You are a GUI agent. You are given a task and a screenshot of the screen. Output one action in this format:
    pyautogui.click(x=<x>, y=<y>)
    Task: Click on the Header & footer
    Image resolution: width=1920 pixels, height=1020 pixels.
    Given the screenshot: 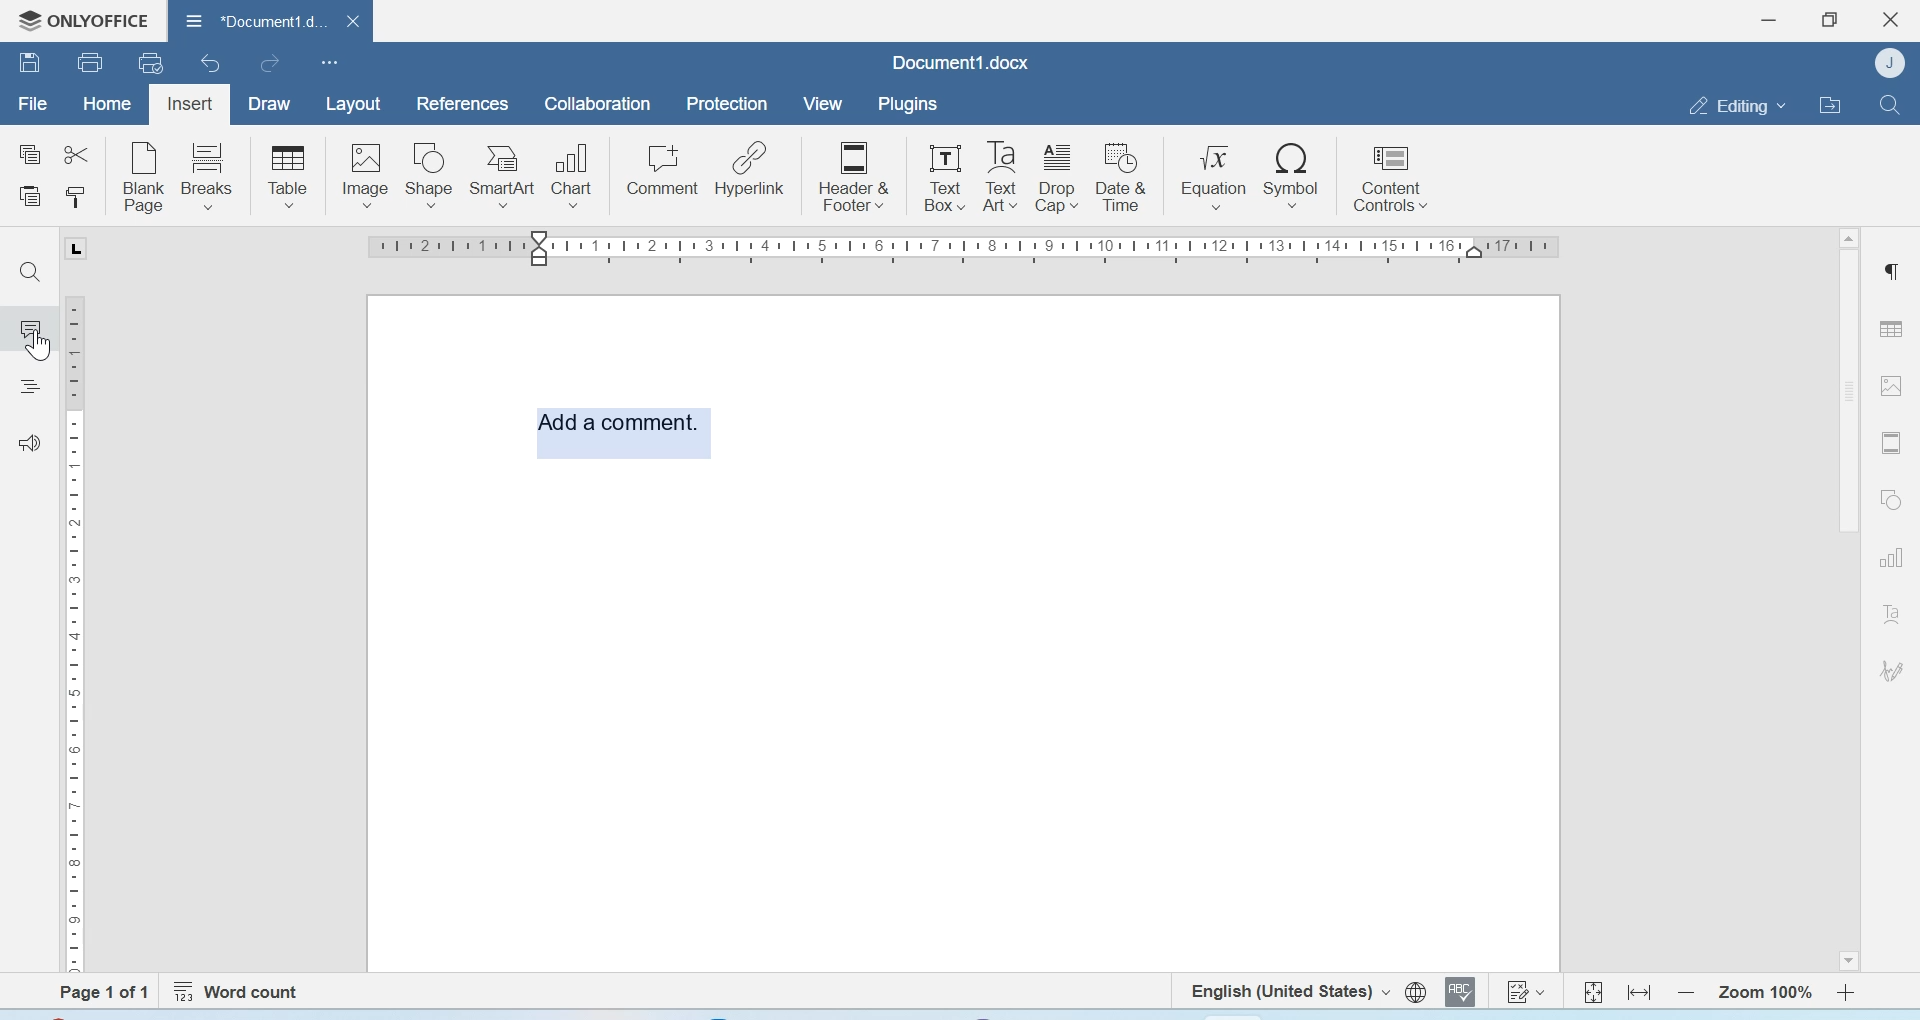 What is the action you would take?
    pyautogui.click(x=1892, y=443)
    